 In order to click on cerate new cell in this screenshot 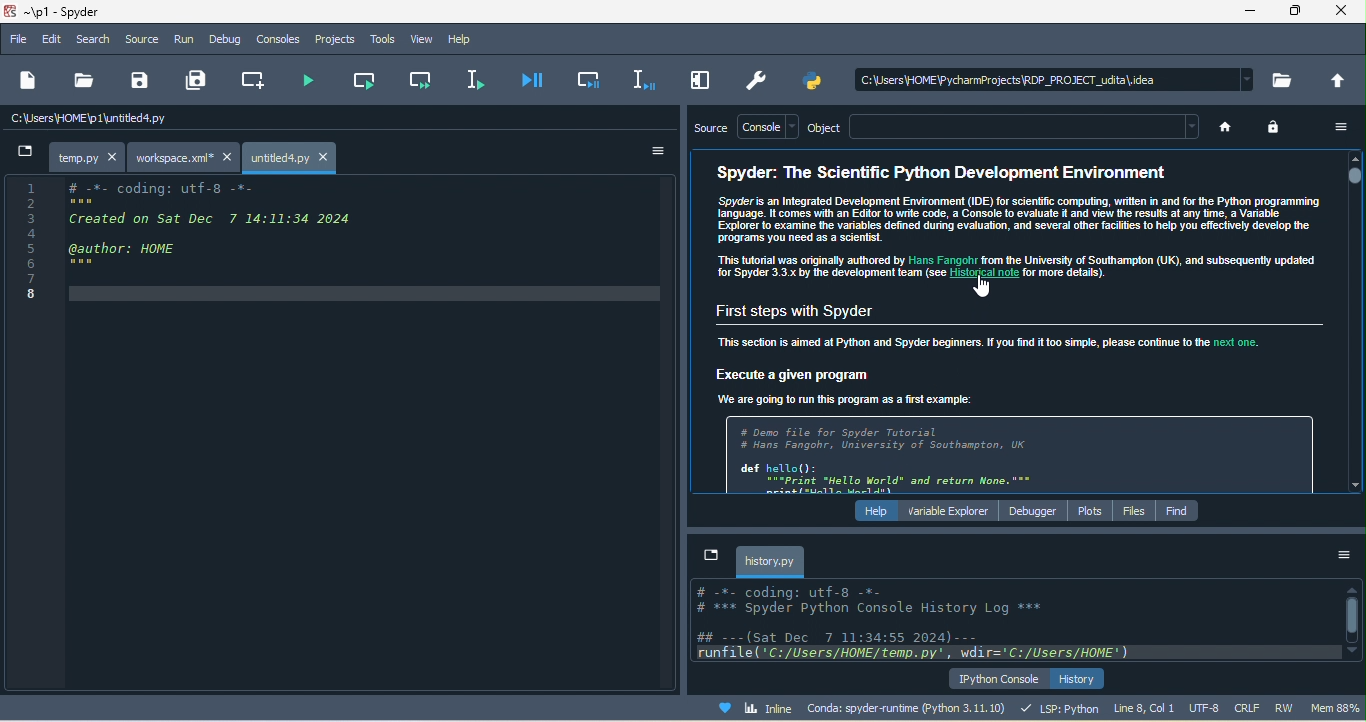, I will do `click(247, 80)`.